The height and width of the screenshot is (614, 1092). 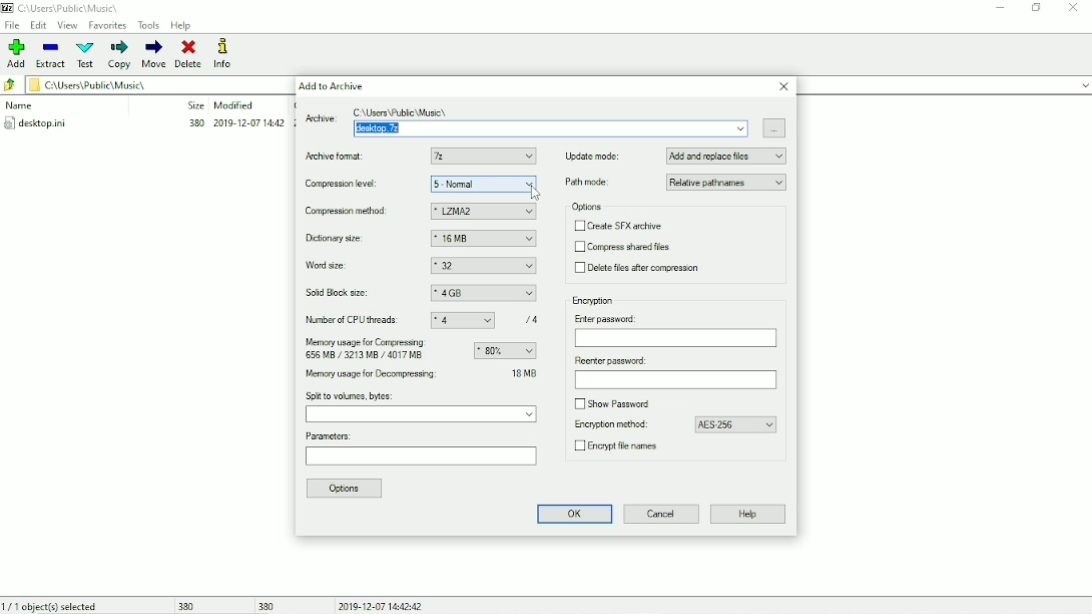 What do you see at coordinates (594, 301) in the screenshot?
I see `Encryption` at bounding box center [594, 301].